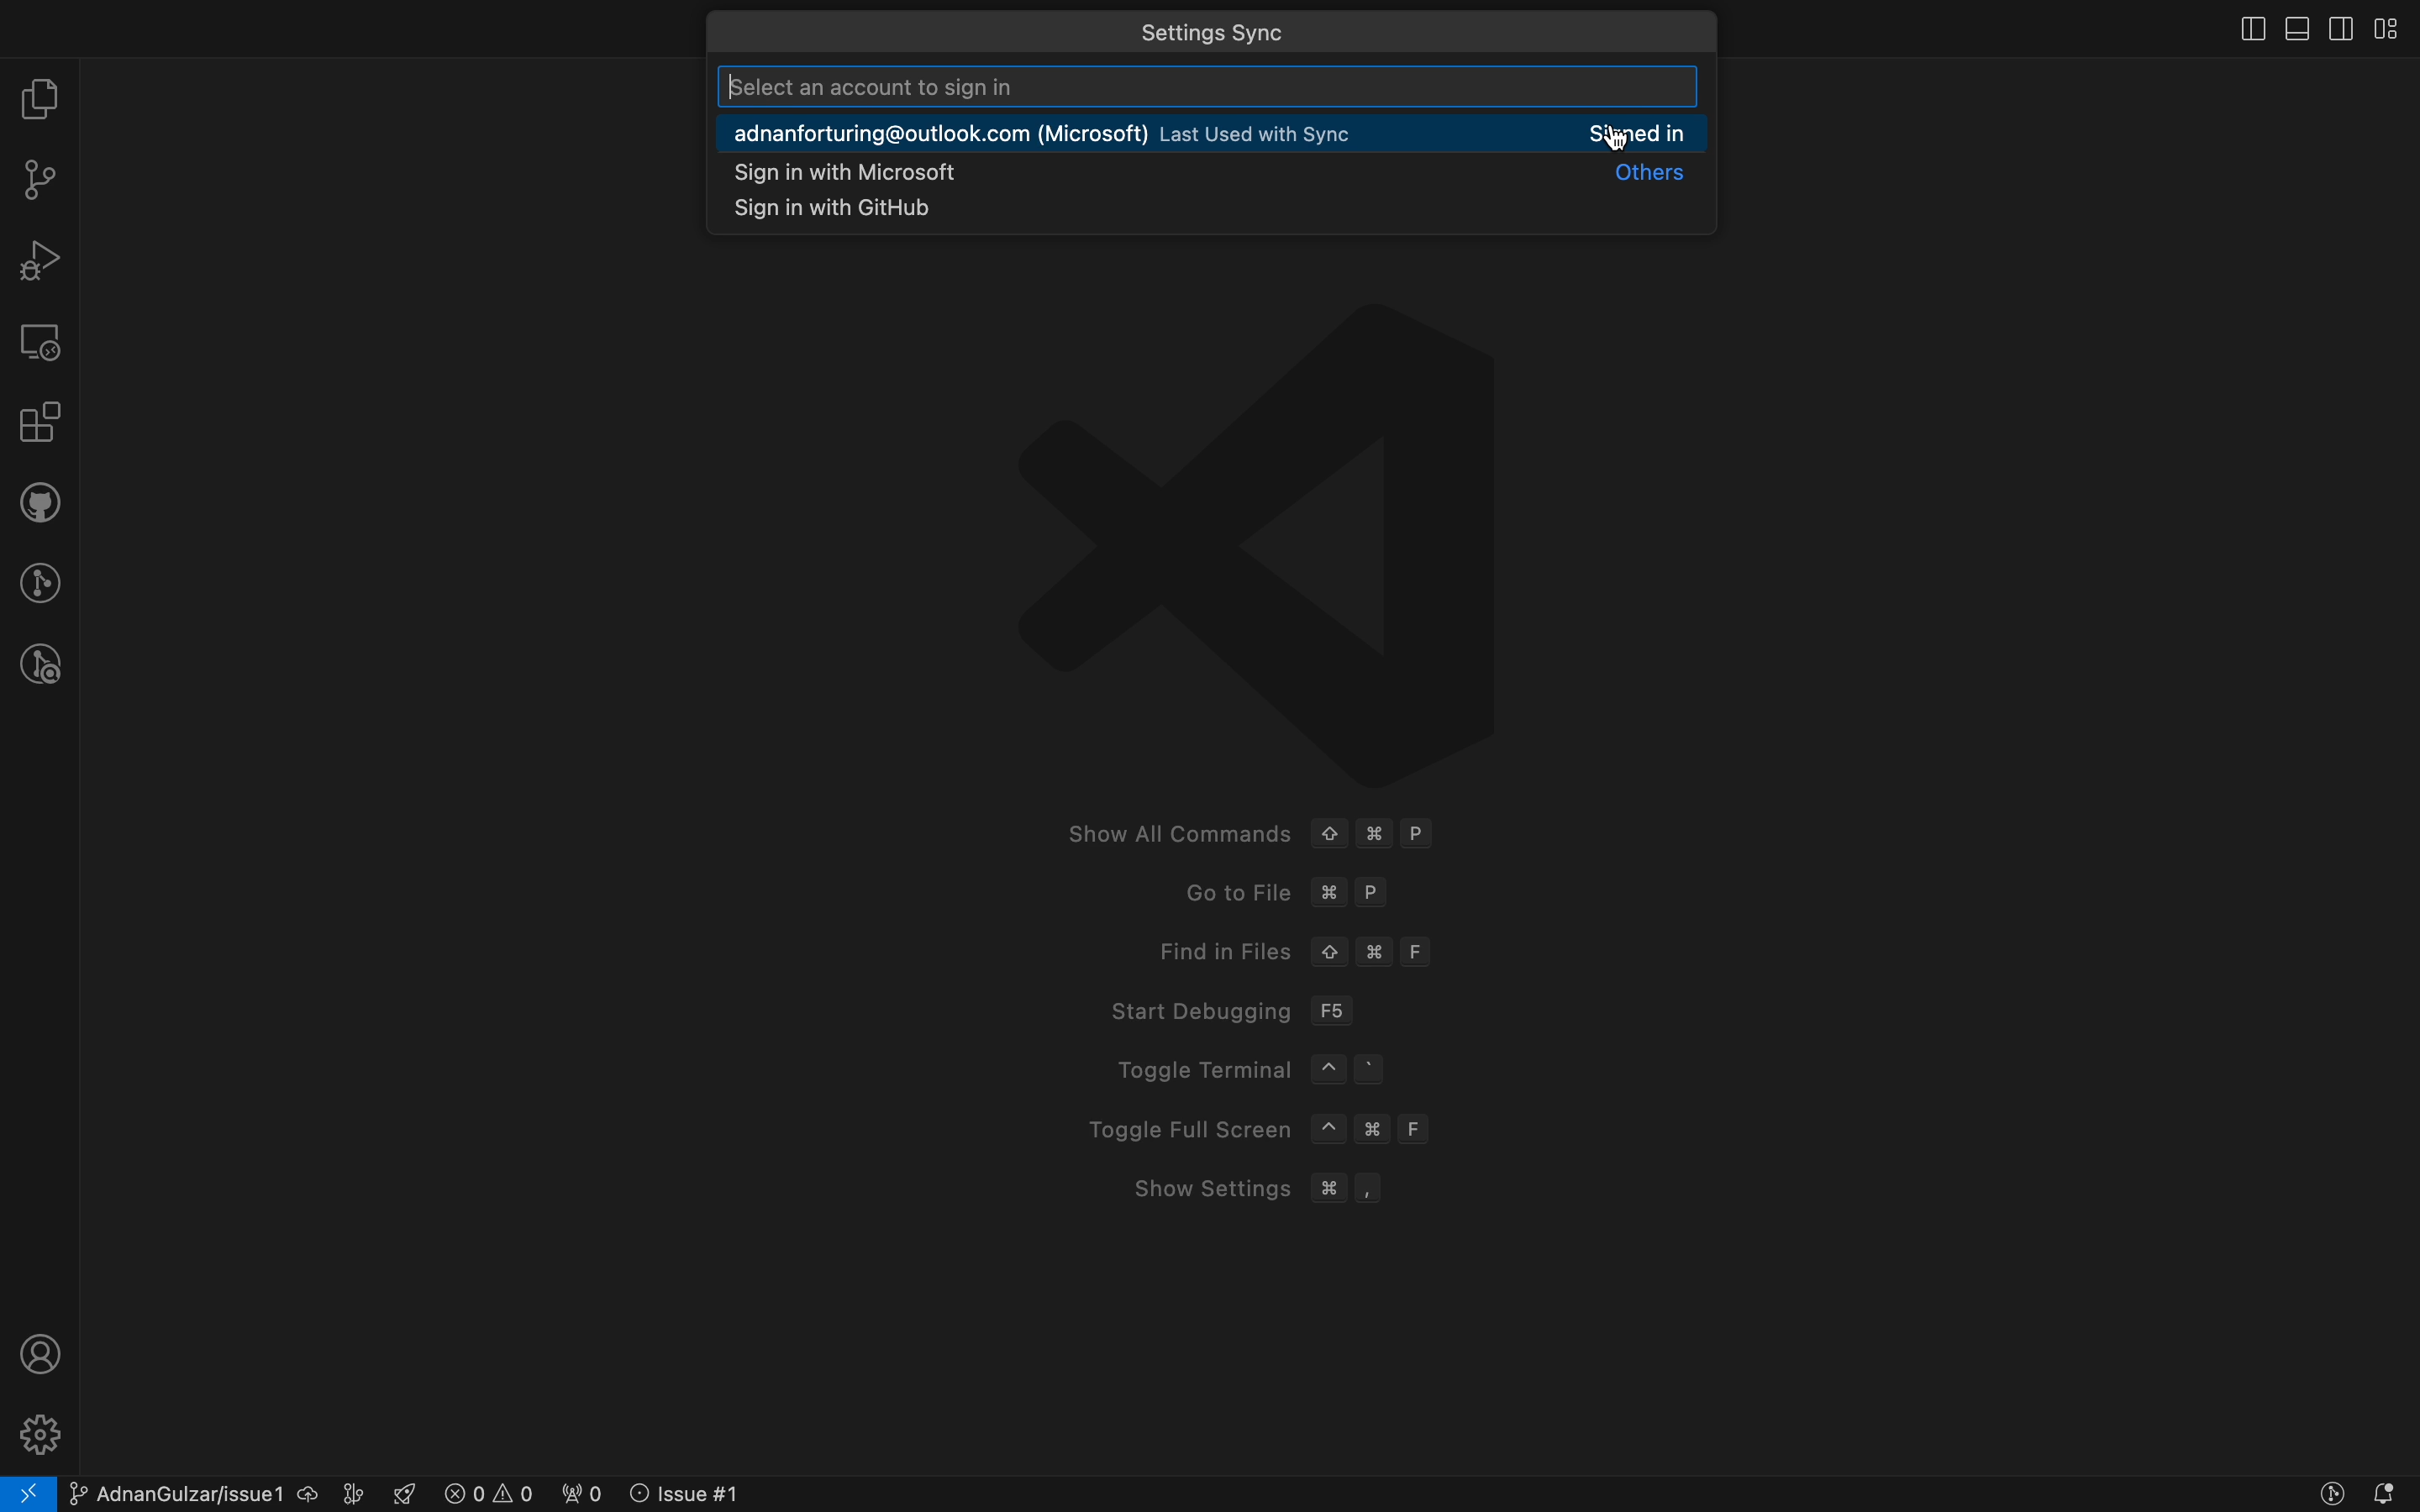  Describe the element at coordinates (1221, 130) in the screenshot. I see `connected account` at that location.